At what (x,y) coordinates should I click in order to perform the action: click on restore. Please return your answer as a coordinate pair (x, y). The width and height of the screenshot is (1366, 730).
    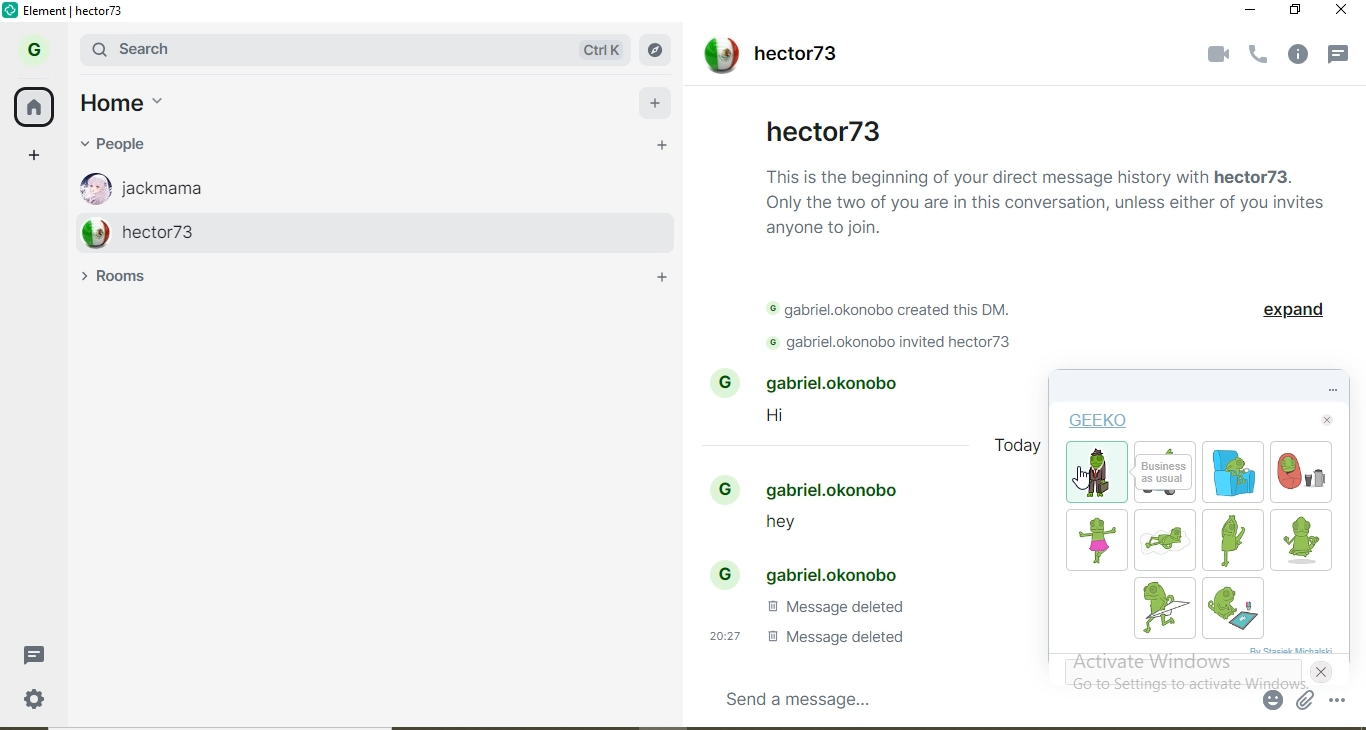
    Looking at the image, I should click on (1296, 10).